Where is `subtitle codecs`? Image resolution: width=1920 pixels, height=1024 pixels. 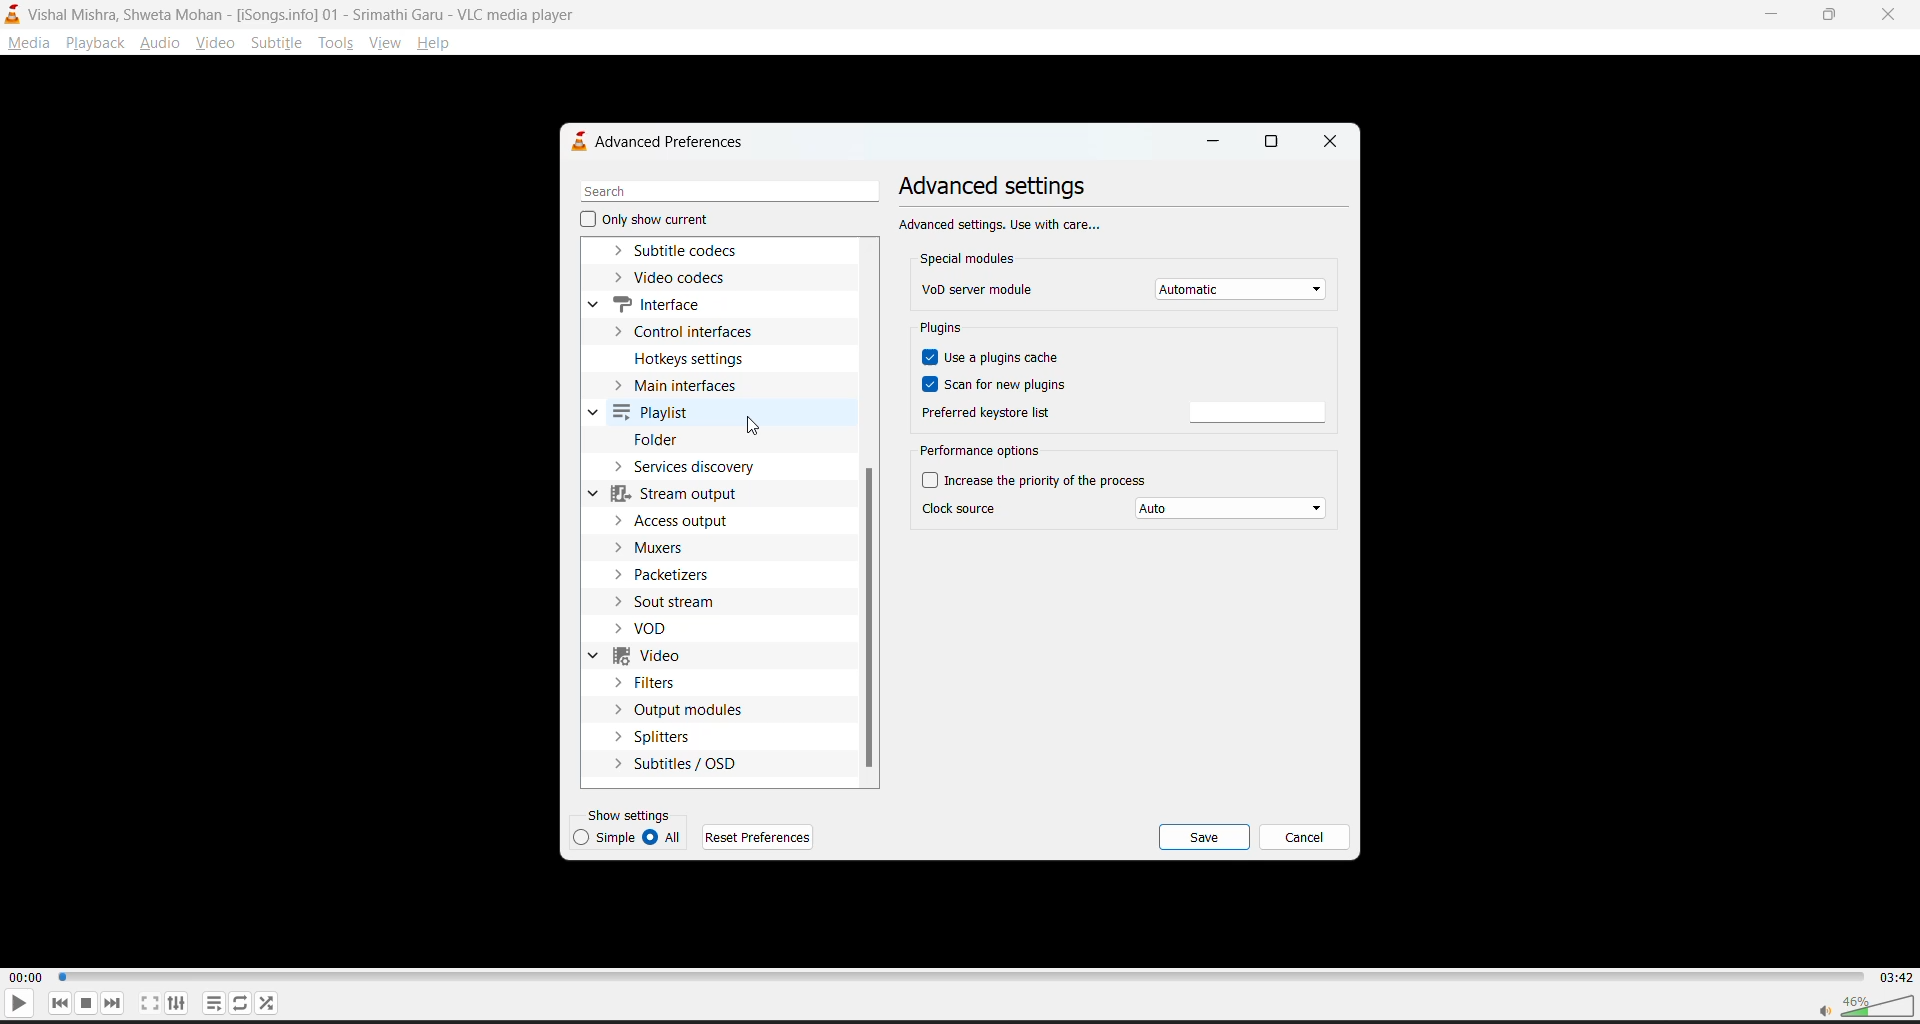
subtitle codecs is located at coordinates (690, 252).